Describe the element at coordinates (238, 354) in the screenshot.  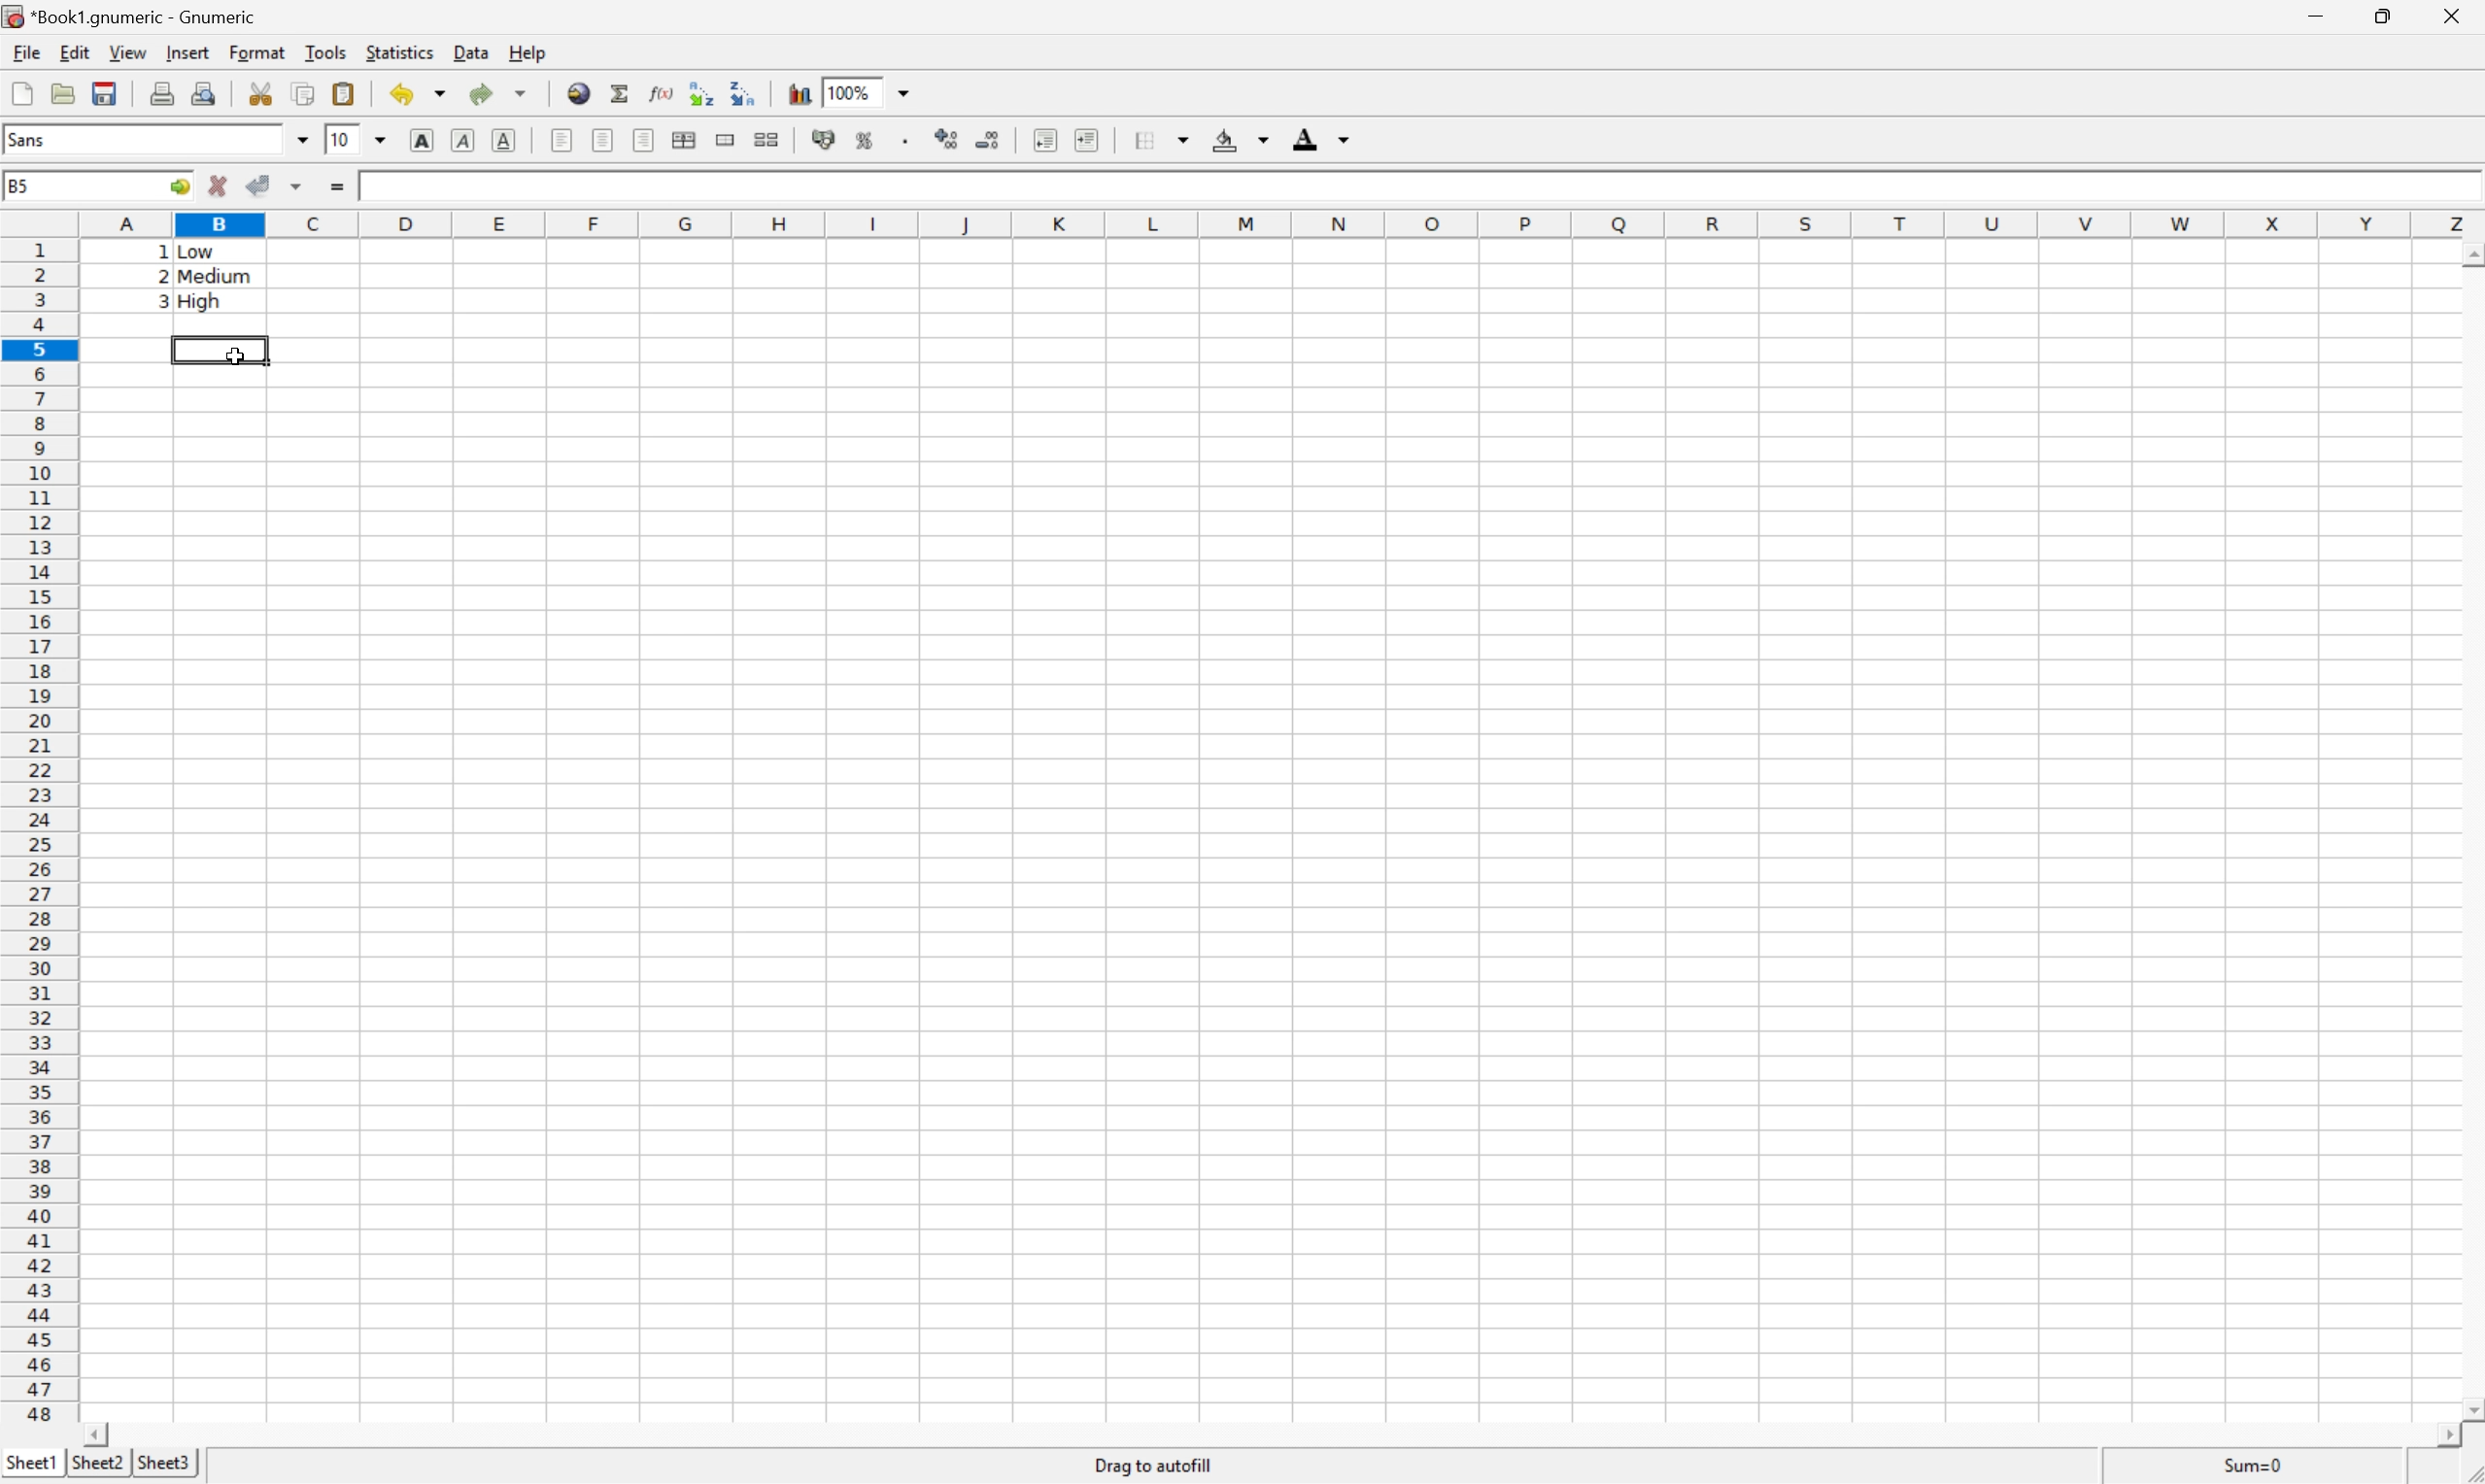
I see `Cursor` at that location.